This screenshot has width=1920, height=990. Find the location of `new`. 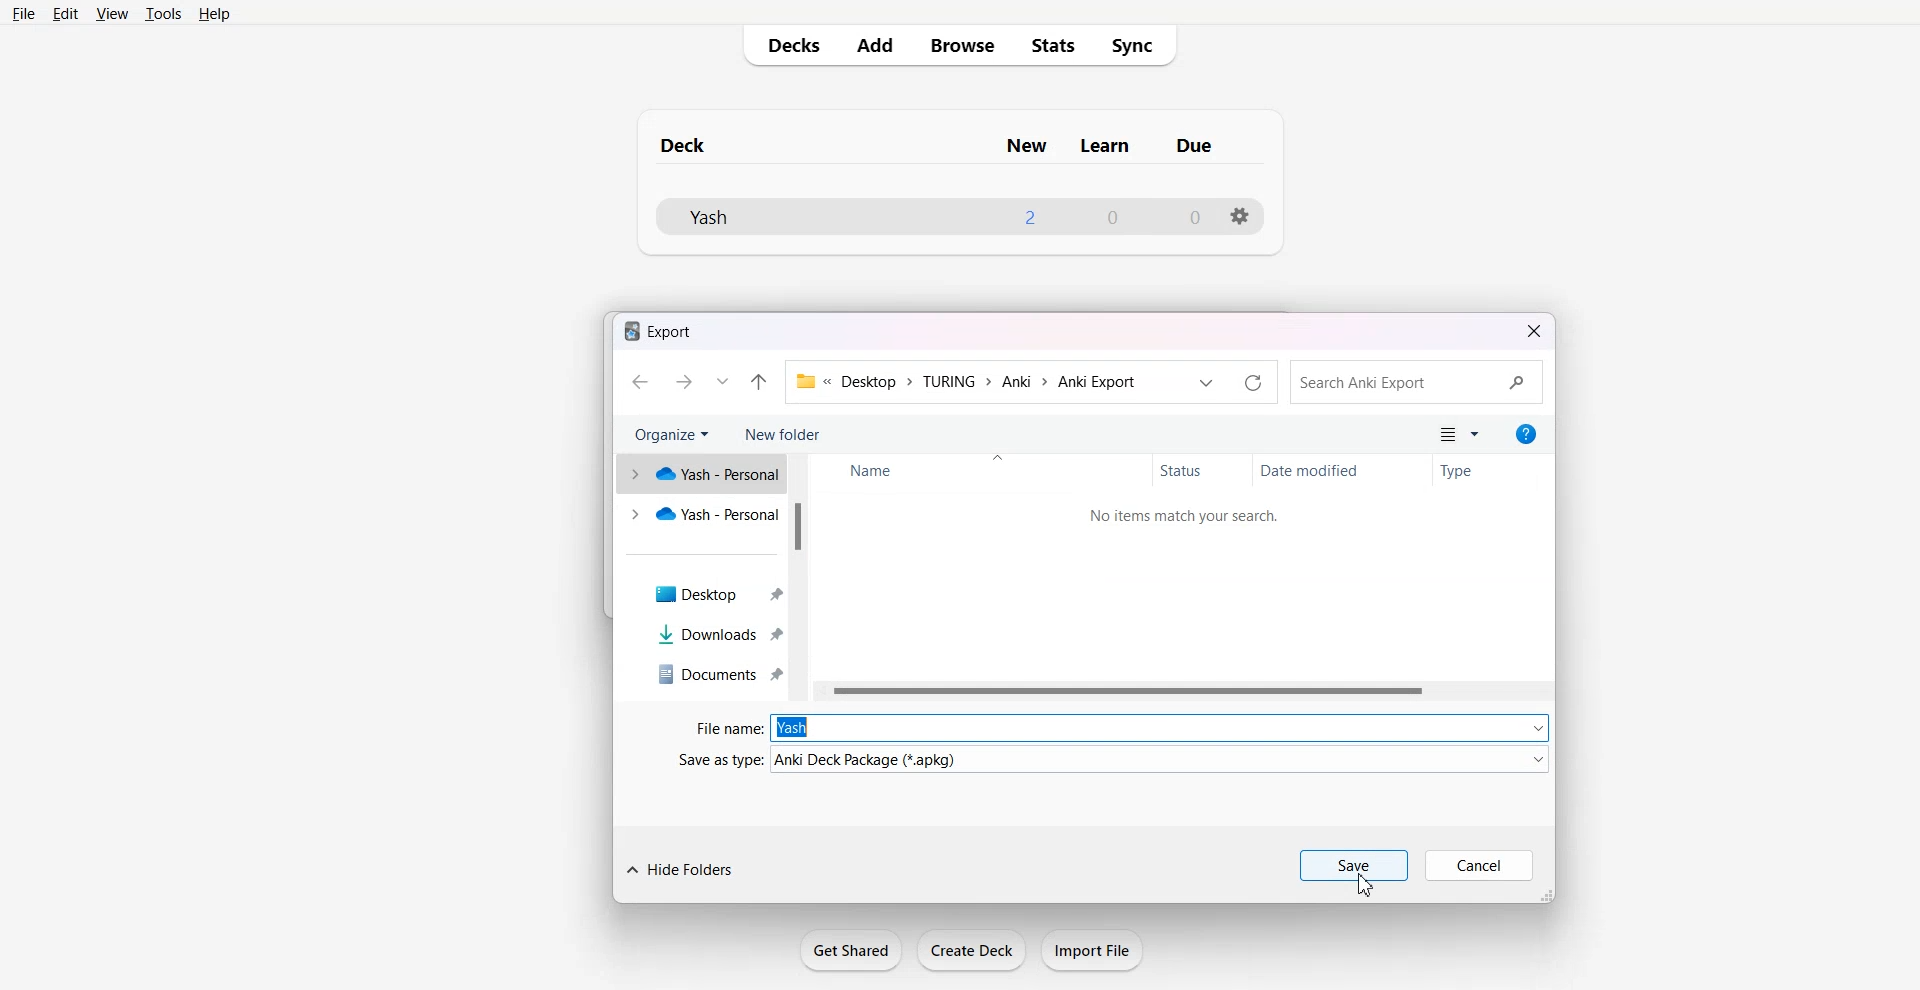

new is located at coordinates (1026, 146).